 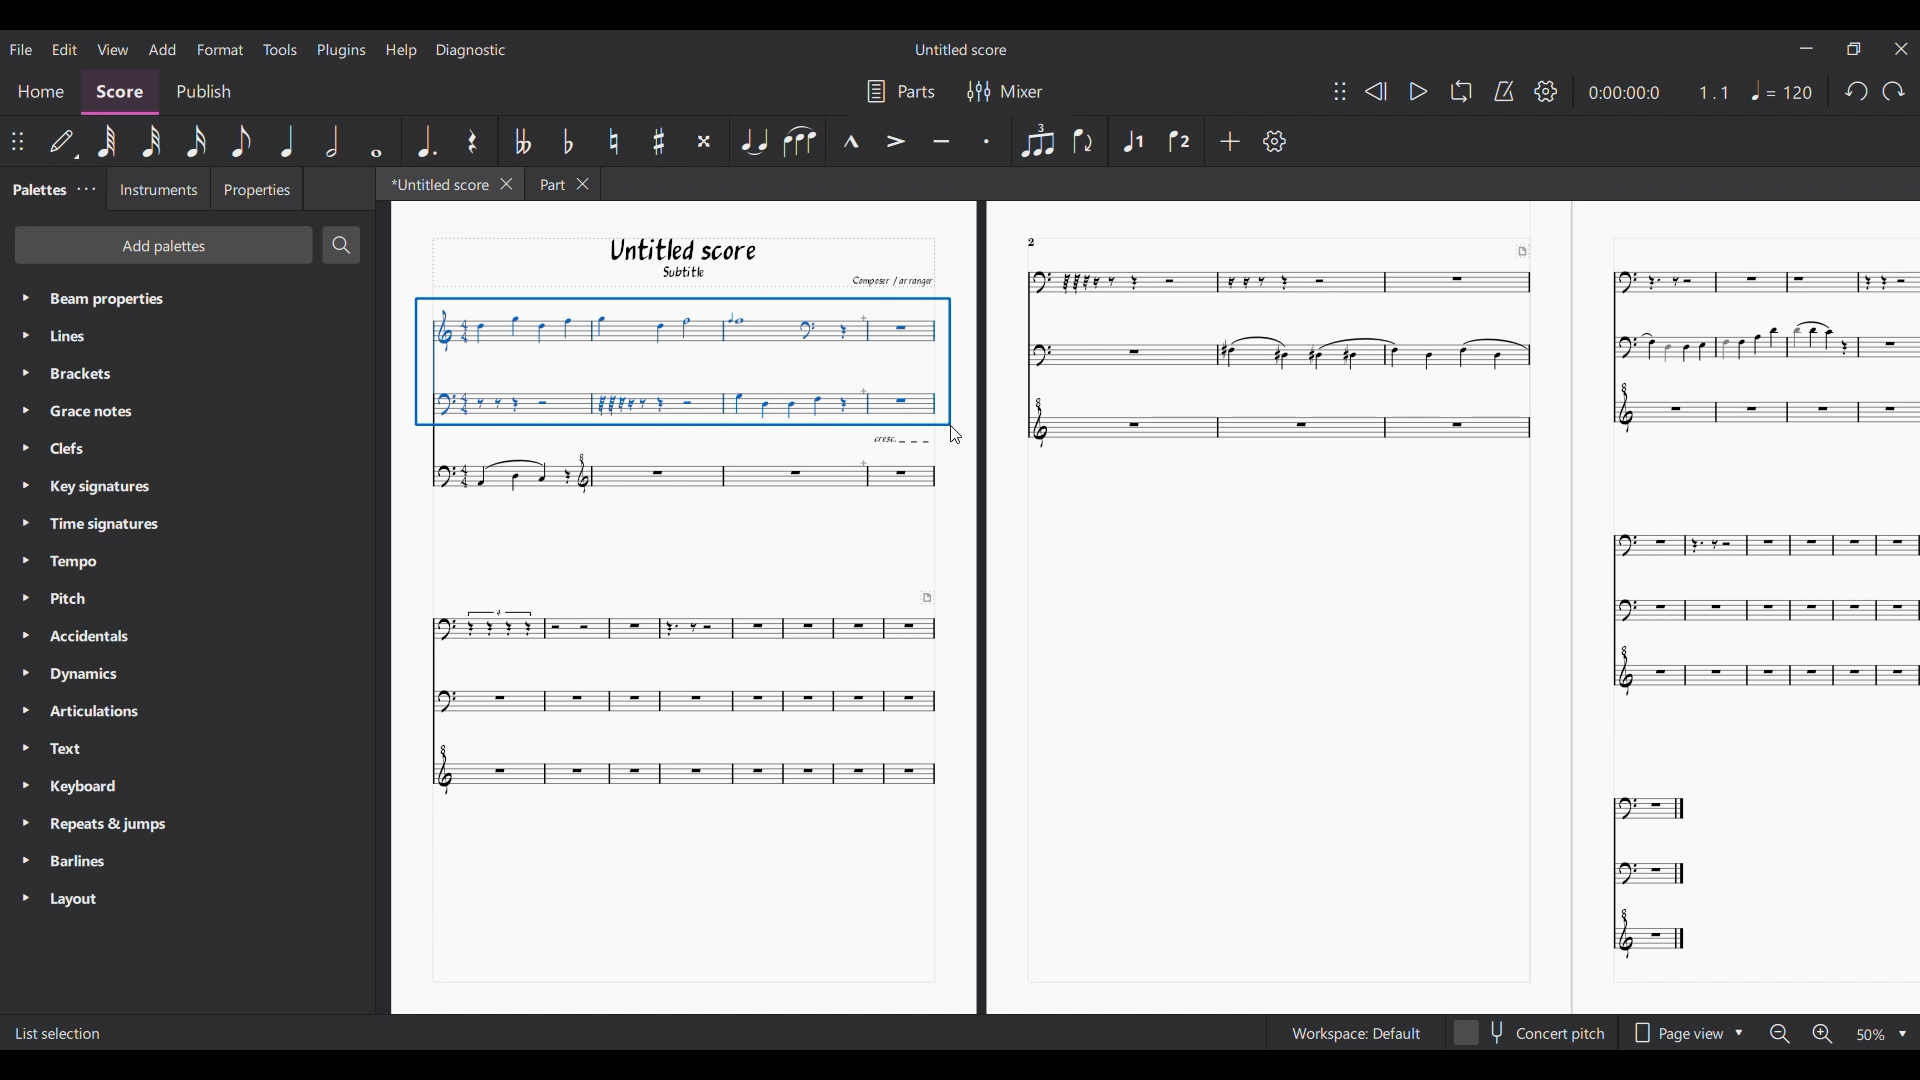 What do you see at coordinates (93, 673) in the screenshot?
I see `Dynamics` at bounding box center [93, 673].